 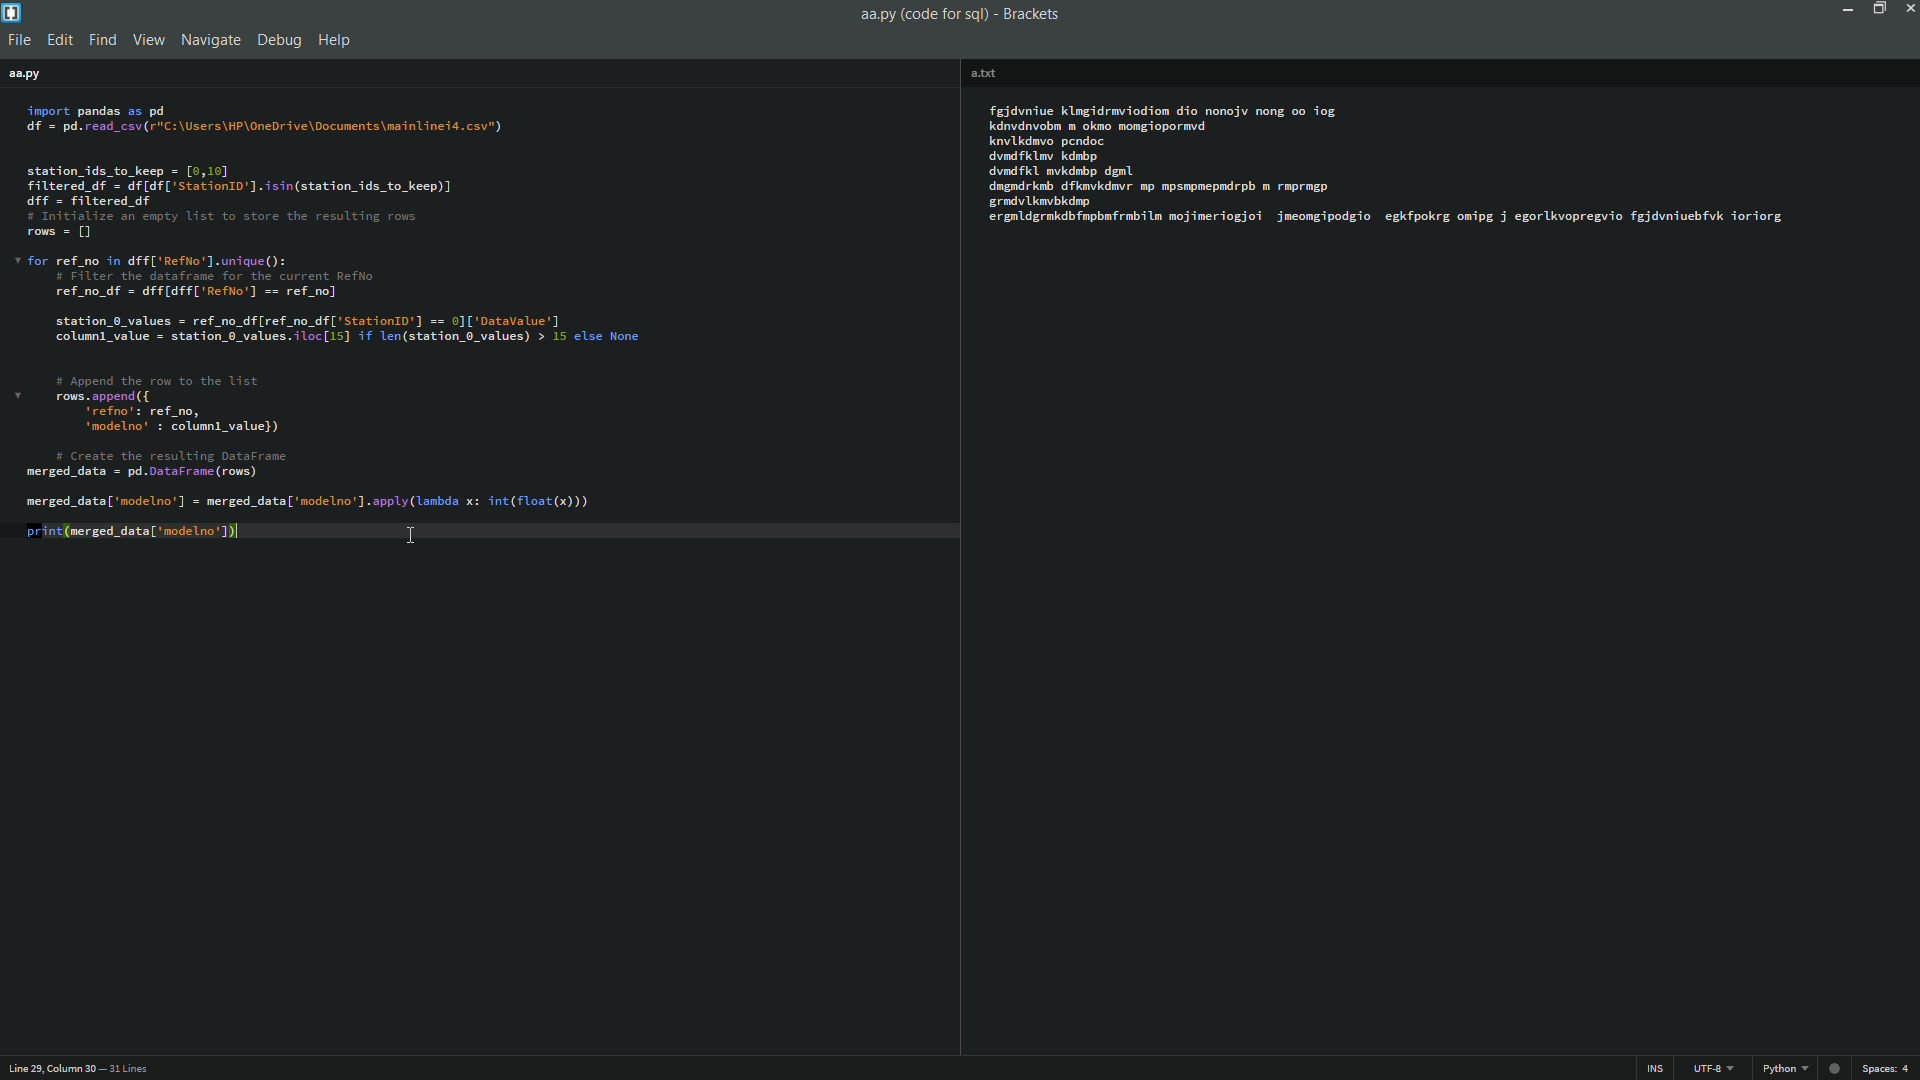 What do you see at coordinates (153, 41) in the screenshot?
I see `view menu` at bounding box center [153, 41].